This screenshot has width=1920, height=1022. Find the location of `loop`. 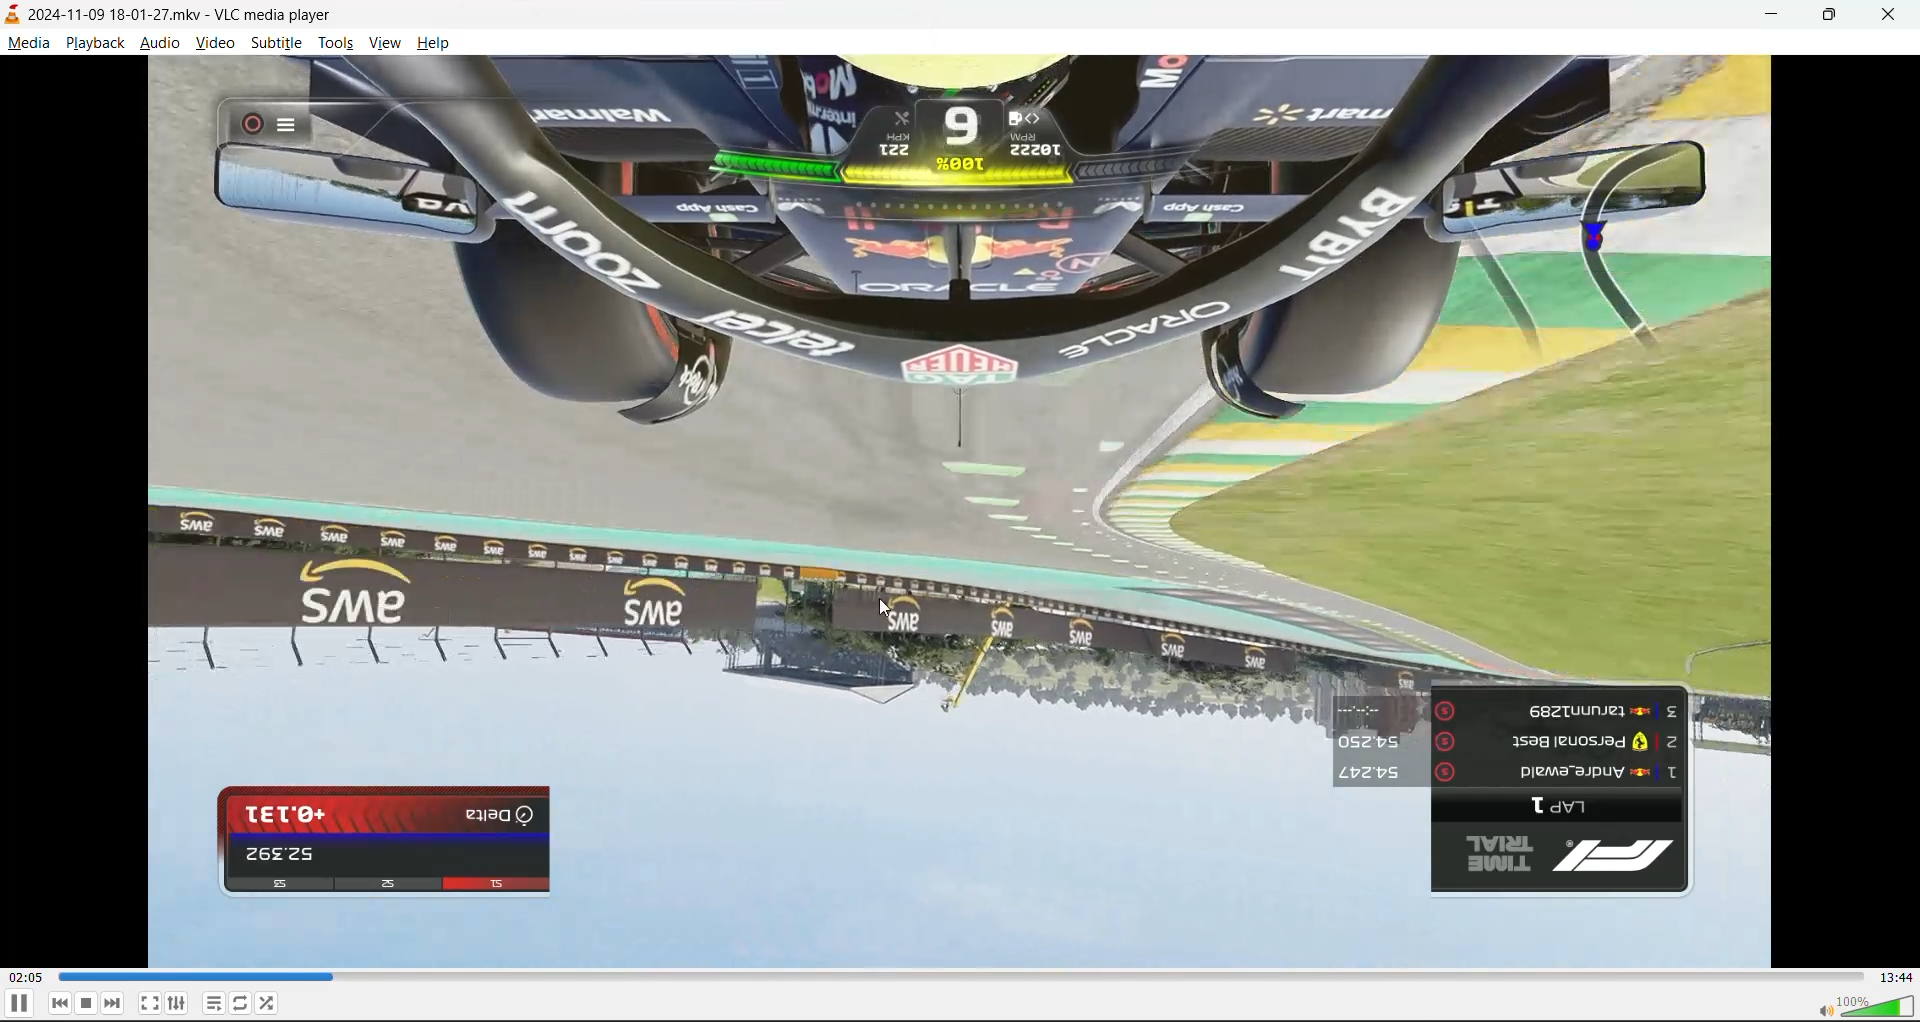

loop is located at coordinates (238, 1006).